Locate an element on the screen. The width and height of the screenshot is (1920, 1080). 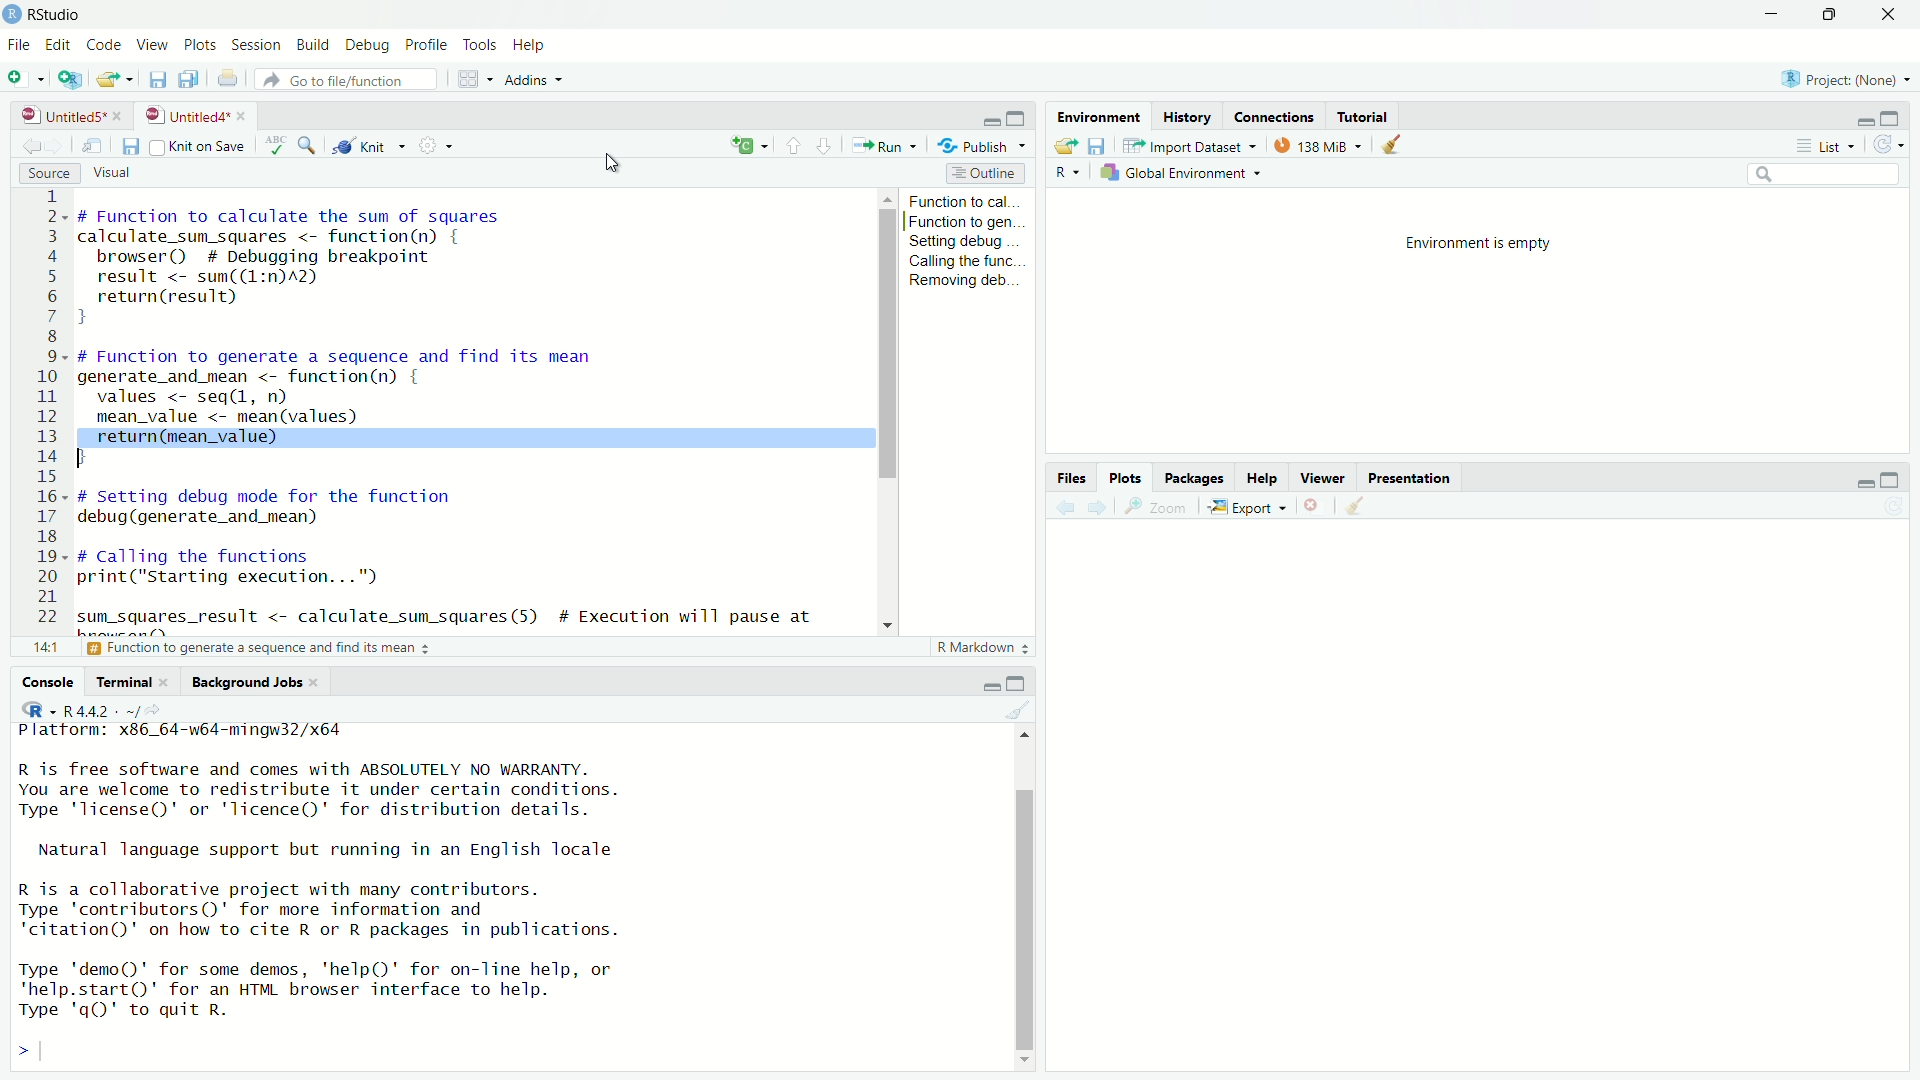
move down is located at coordinates (886, 623).